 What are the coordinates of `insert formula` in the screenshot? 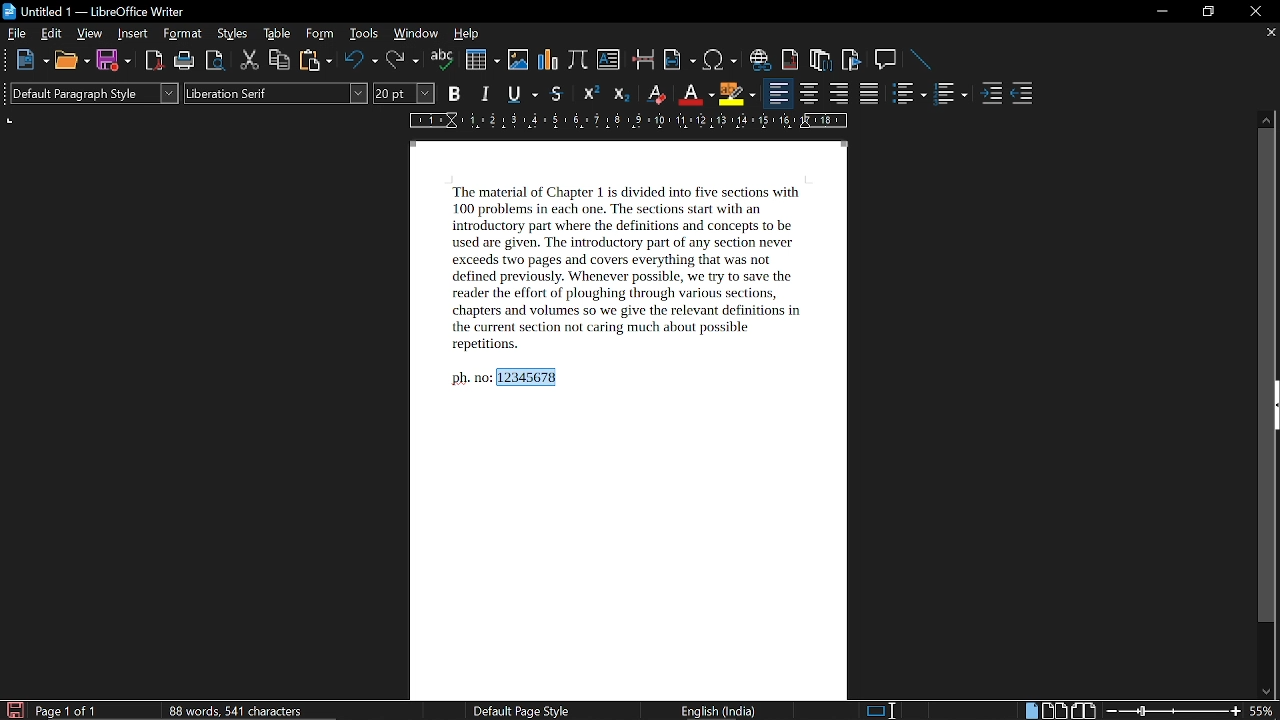 It's located at (578, 59).